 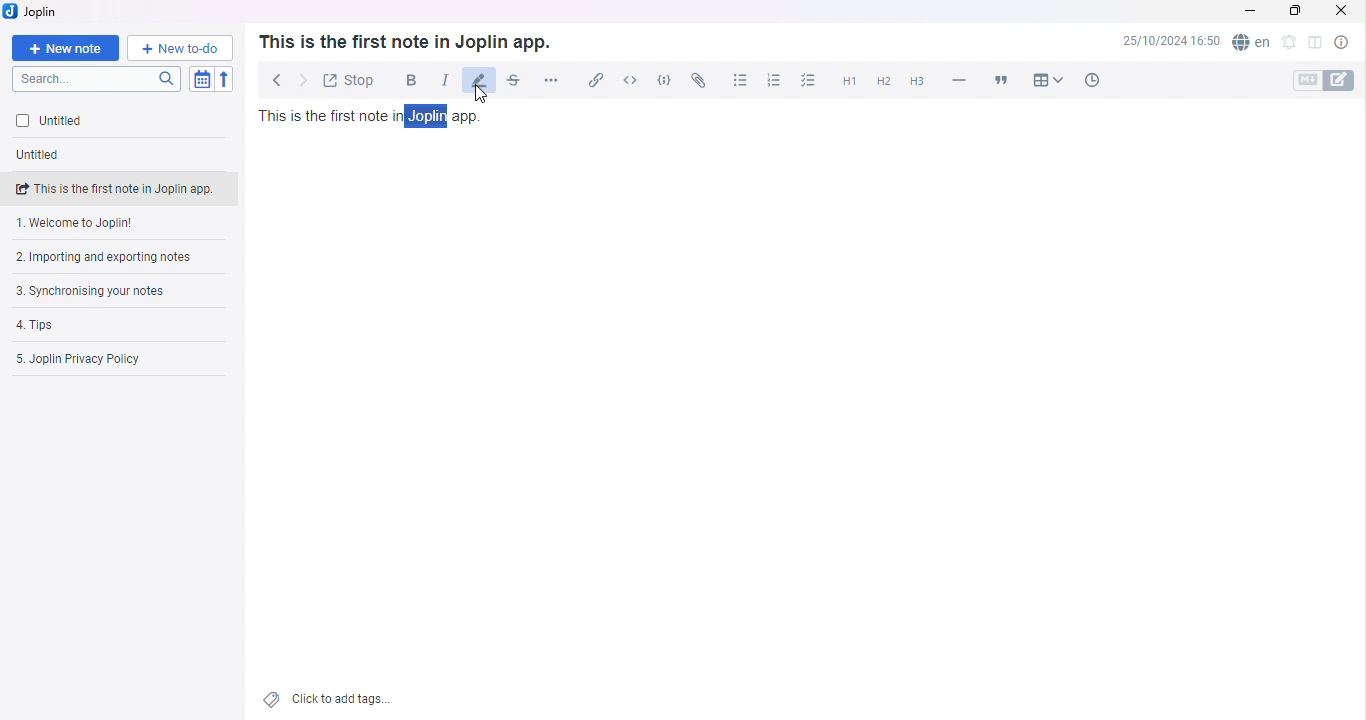 What do you see at coordinates (1048, 78) in the screenshot?
I see `Table ` at bounding box center [1048, 78].